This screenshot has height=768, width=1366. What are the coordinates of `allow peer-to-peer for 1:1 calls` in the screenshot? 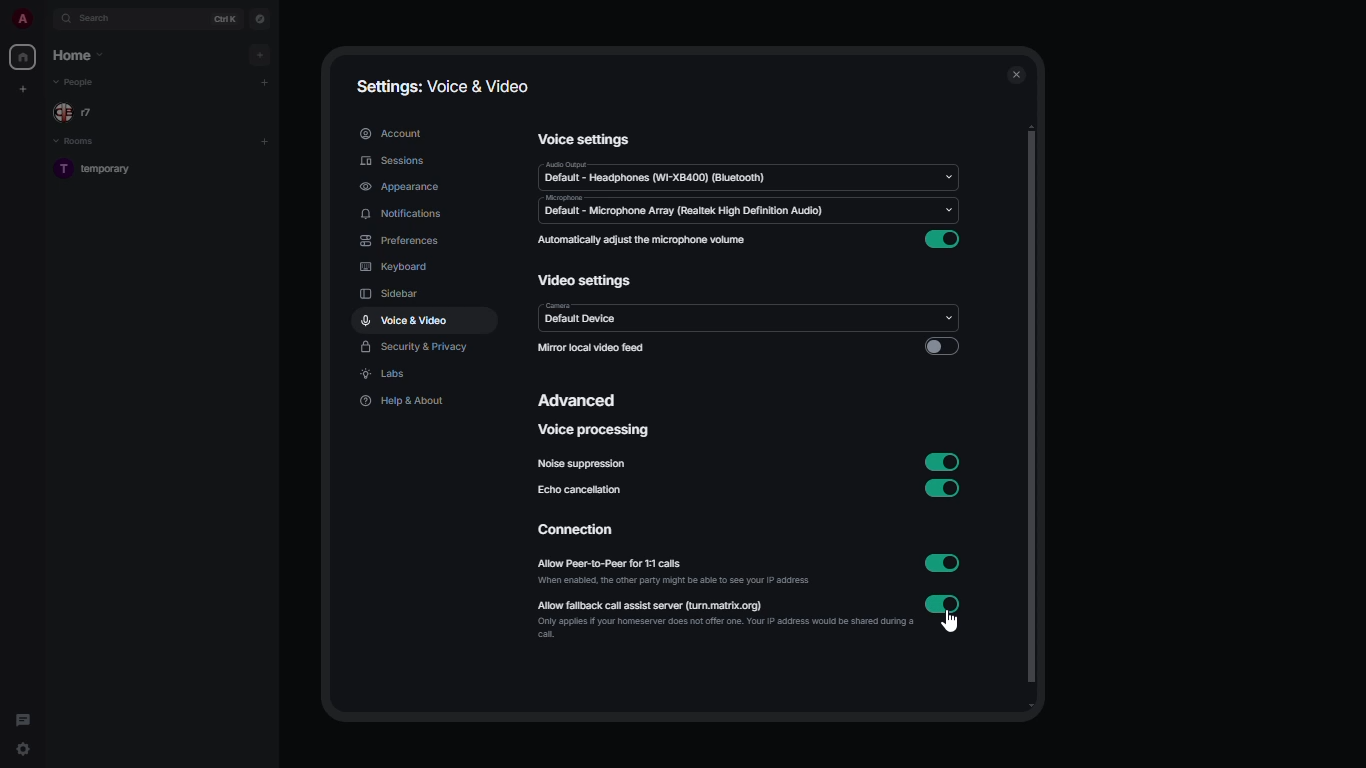 It's located at (643, 562).